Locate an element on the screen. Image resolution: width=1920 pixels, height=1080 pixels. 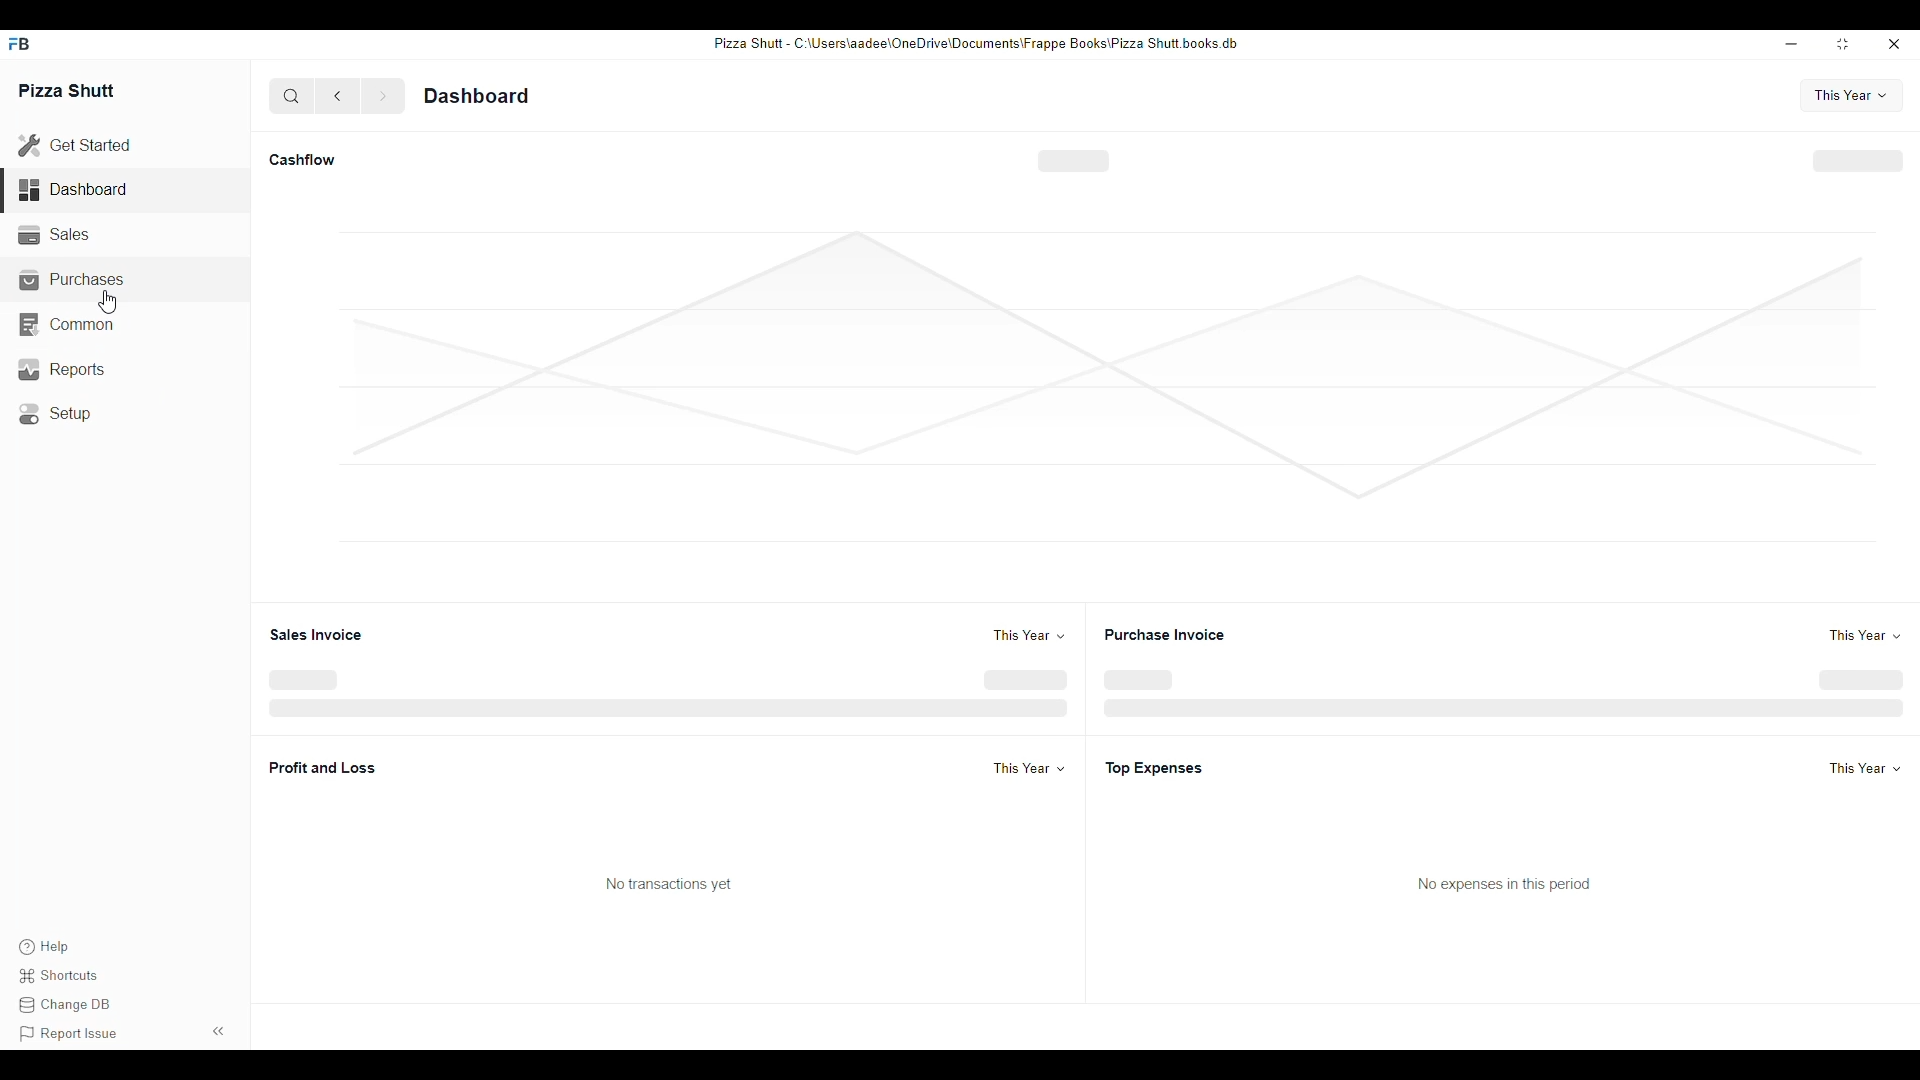
No expenses in this period is located at coordinates (1503, 884).